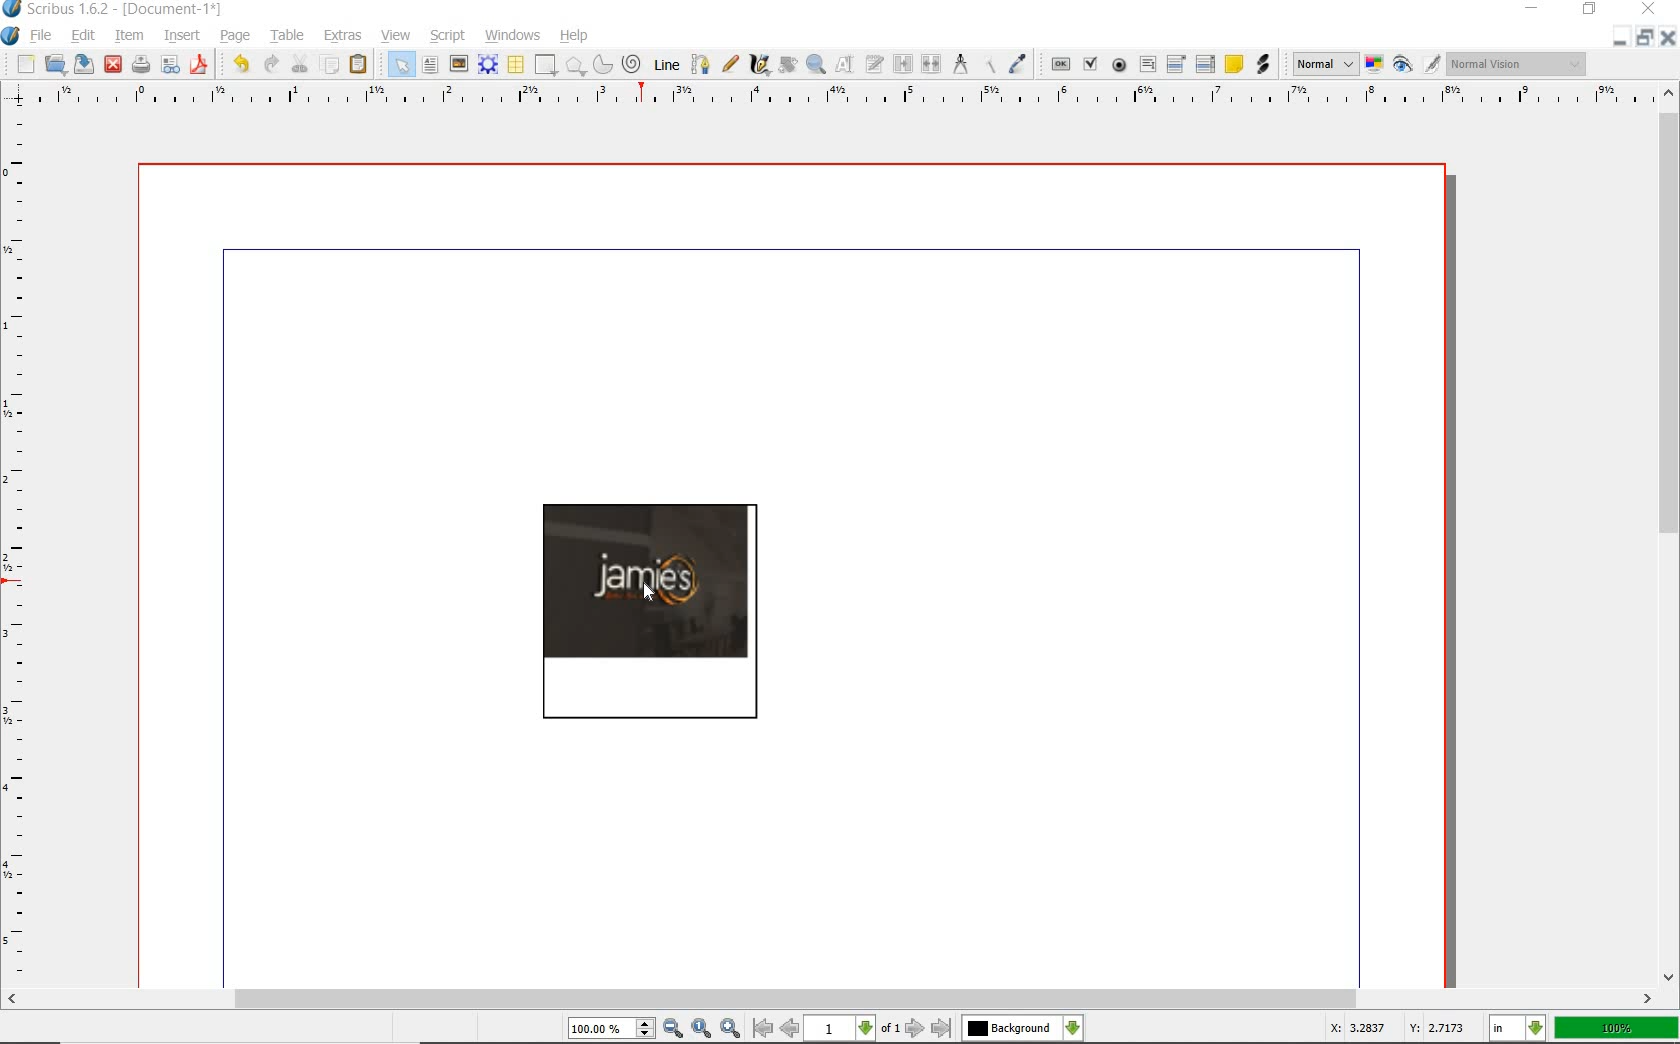  I want to click on rotate item, so click(789, 65).